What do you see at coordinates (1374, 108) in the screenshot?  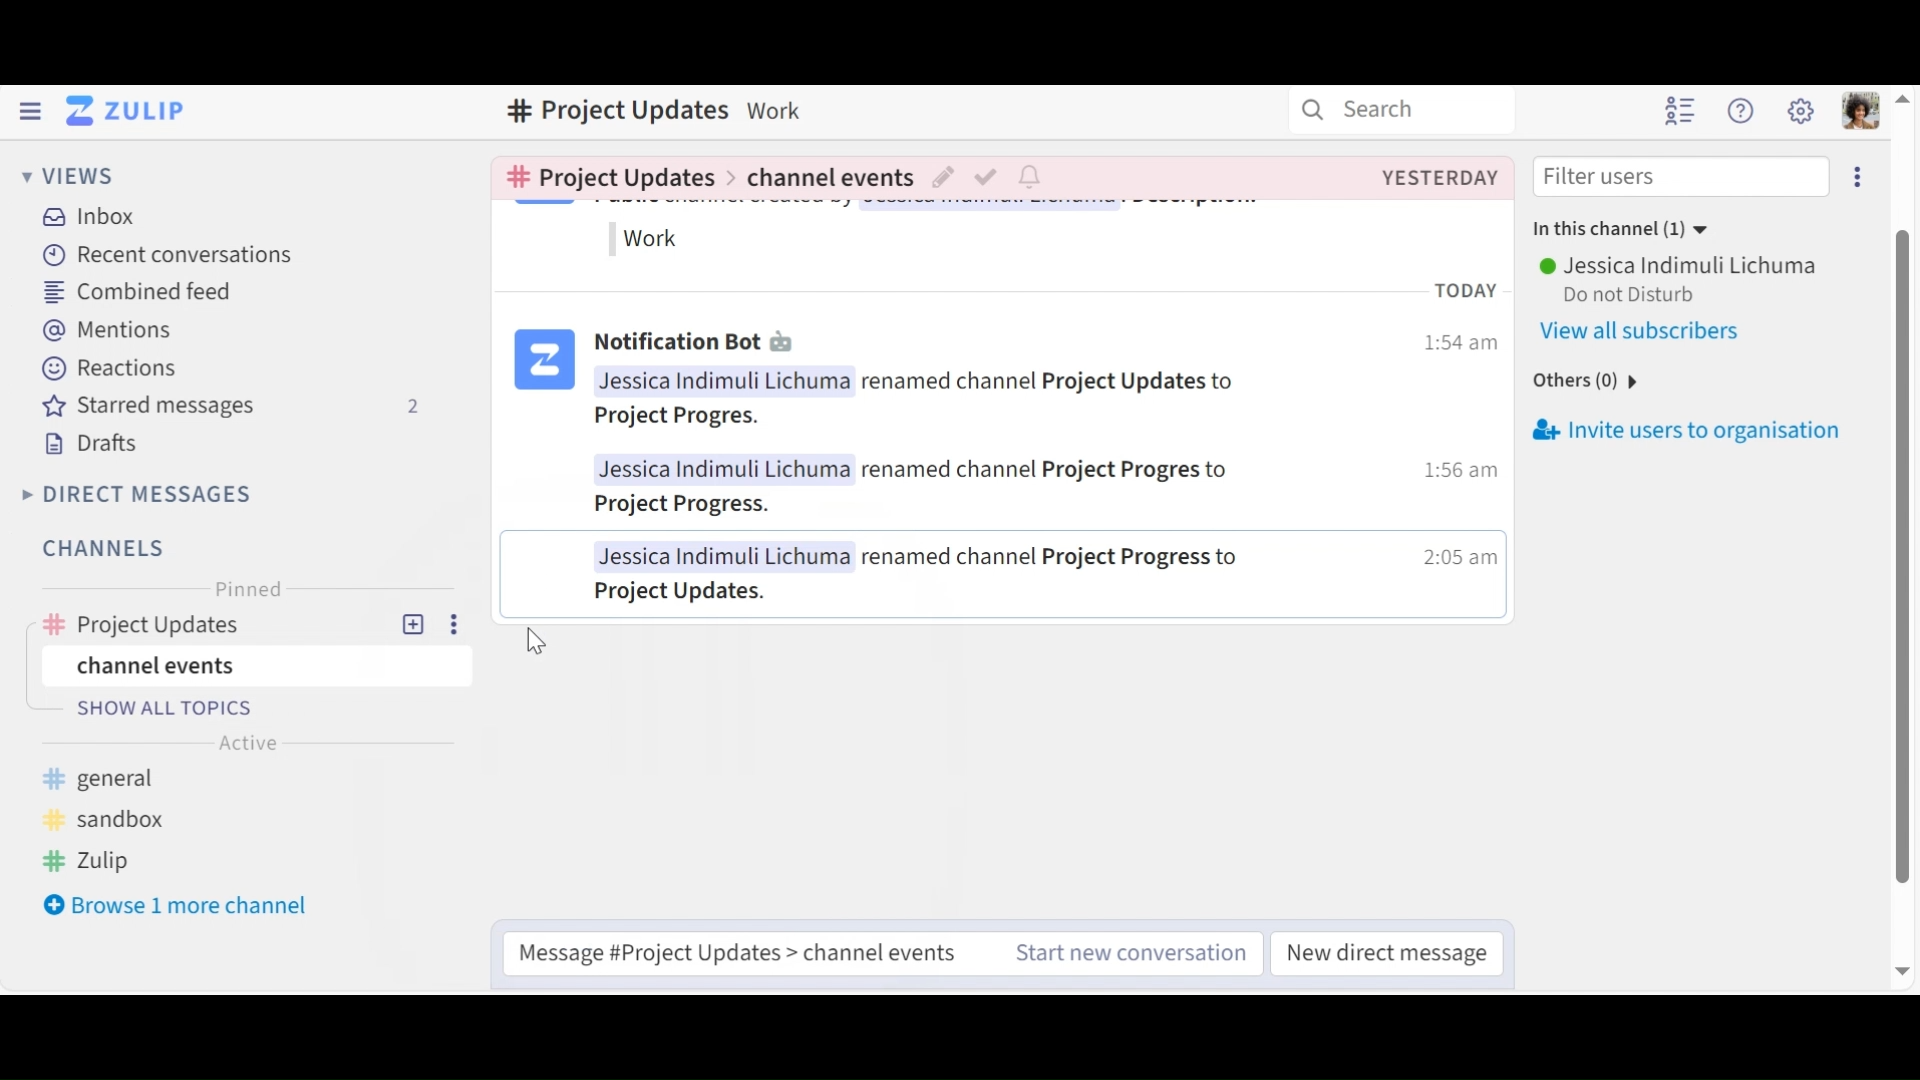 I see `Search` at bounding box center [1374, 108].